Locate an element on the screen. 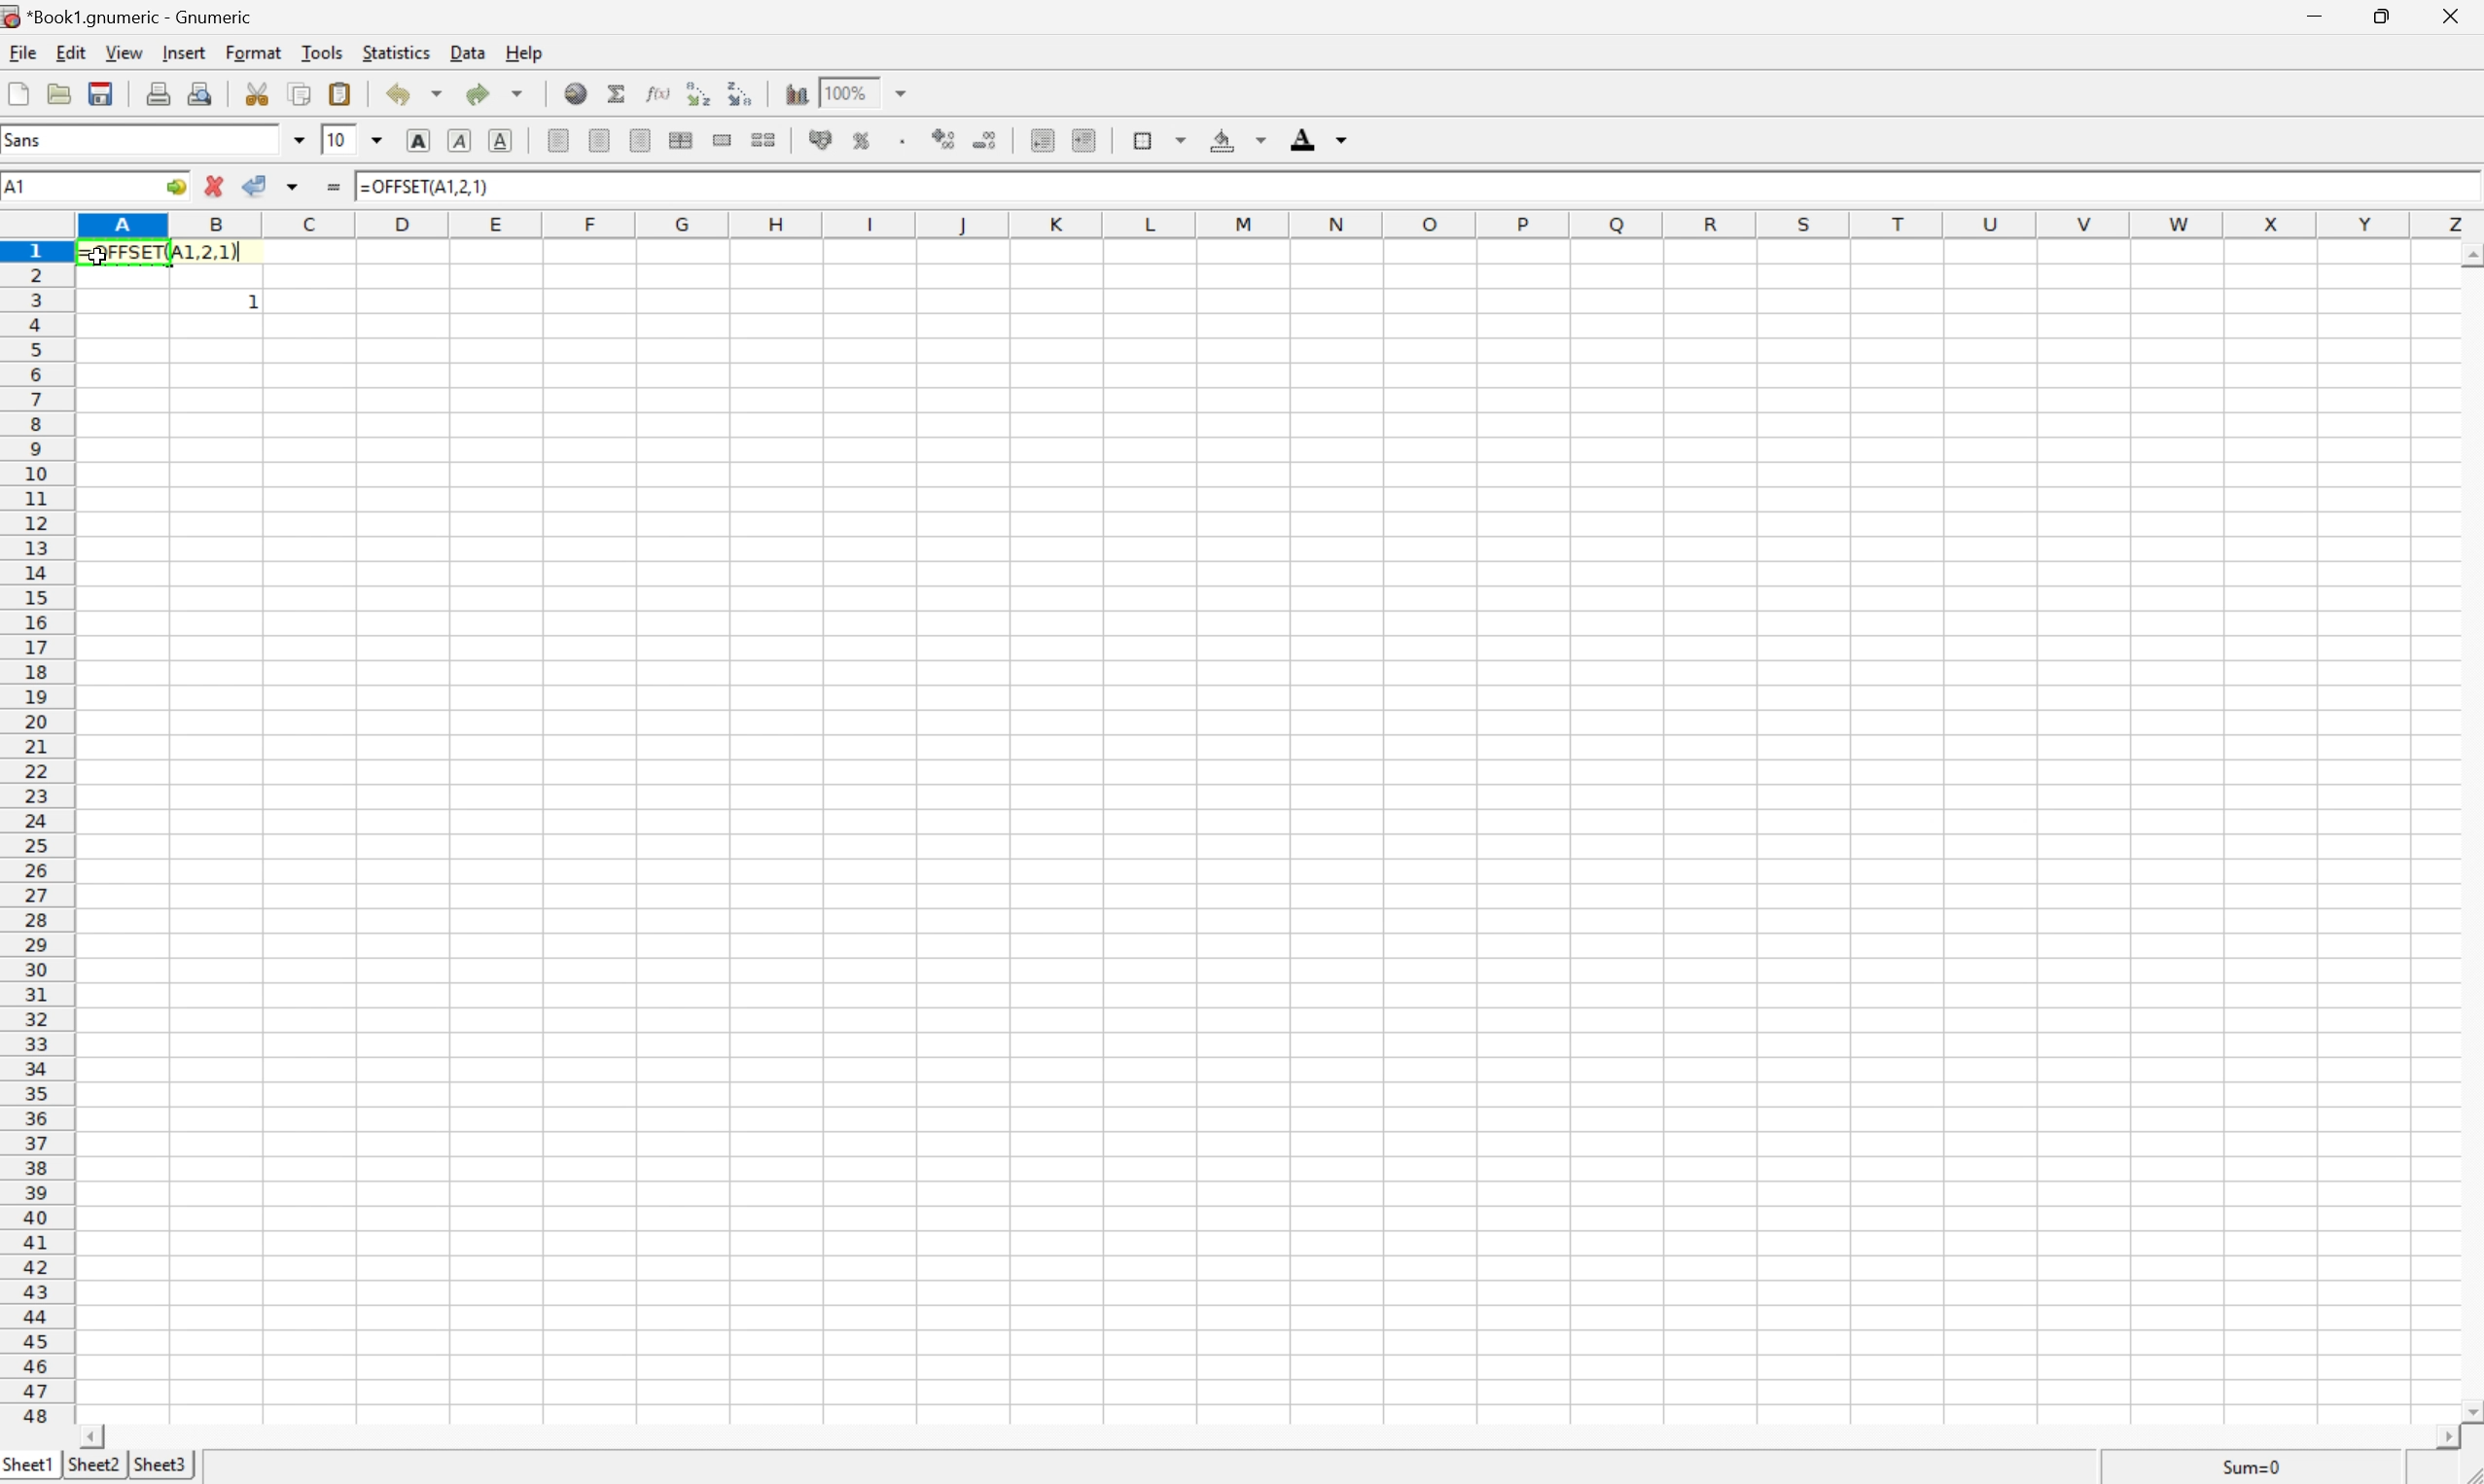 The image size is (2484, 1484). format is located at coordinates (252, 55).